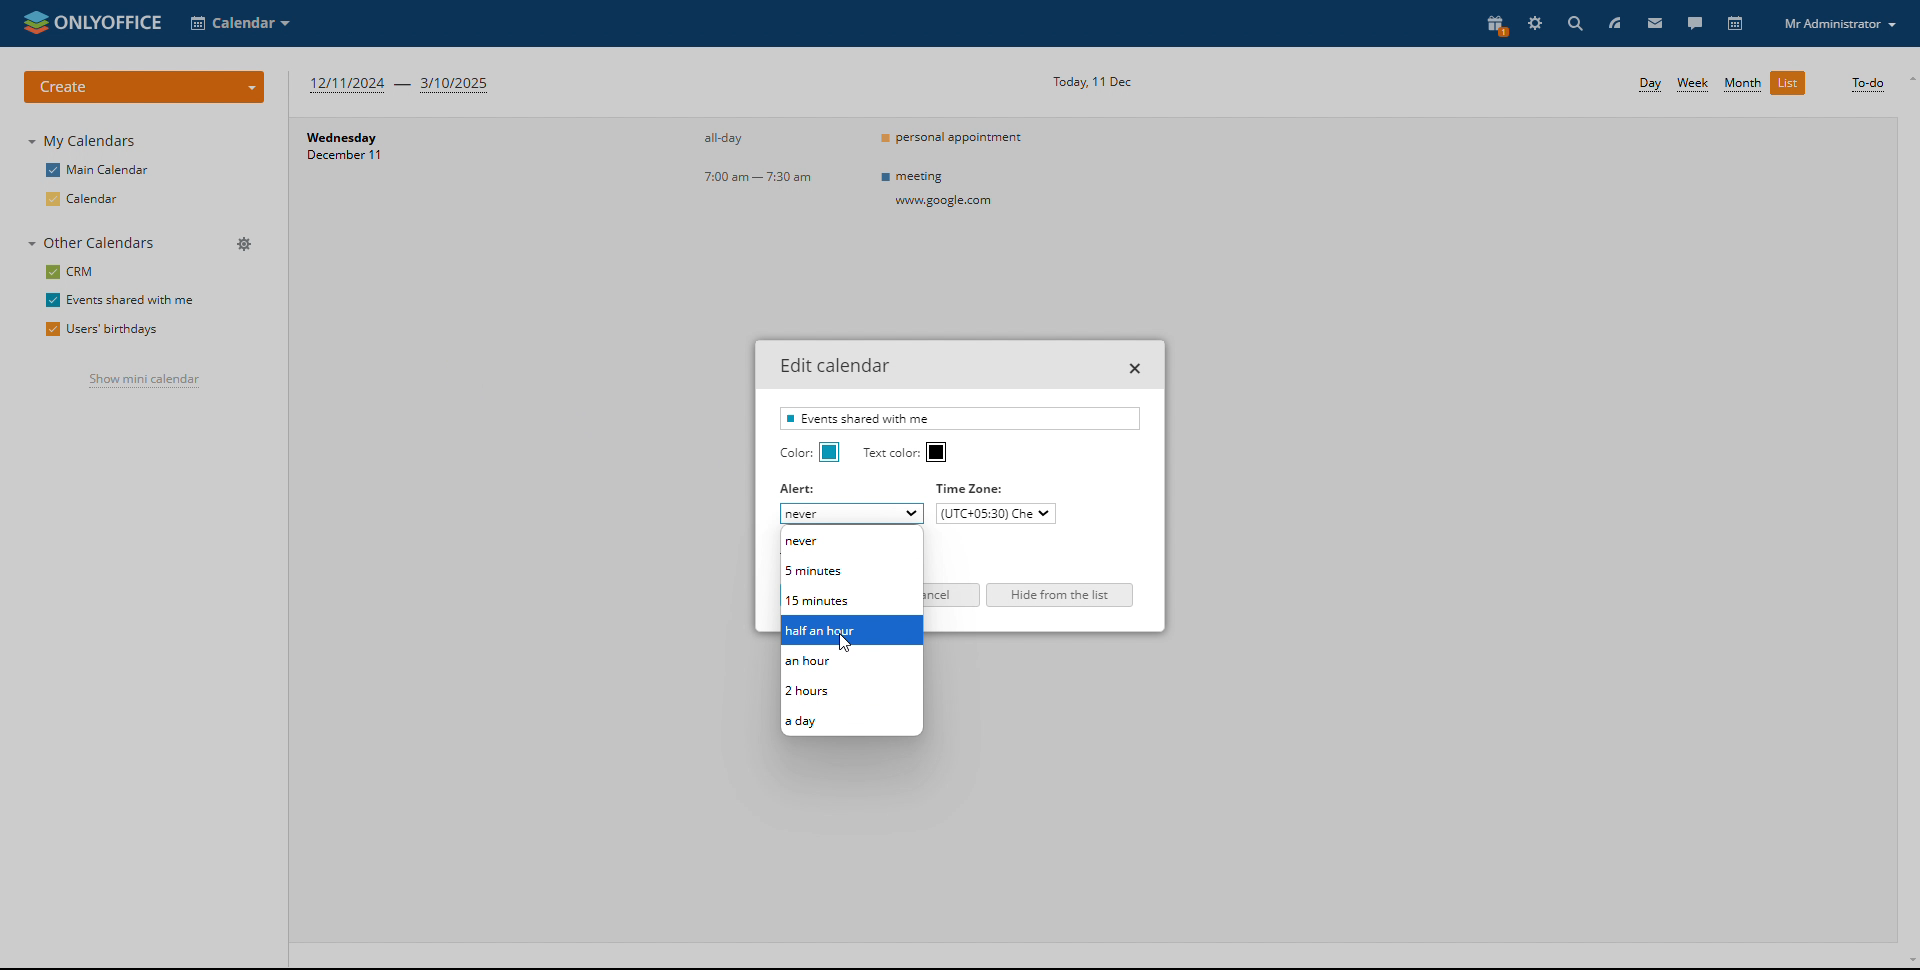 This screenshot has width=1920, height=970. Describe the element at coordinates (1840, 24) in the screenshot. I see `profile` at that location.